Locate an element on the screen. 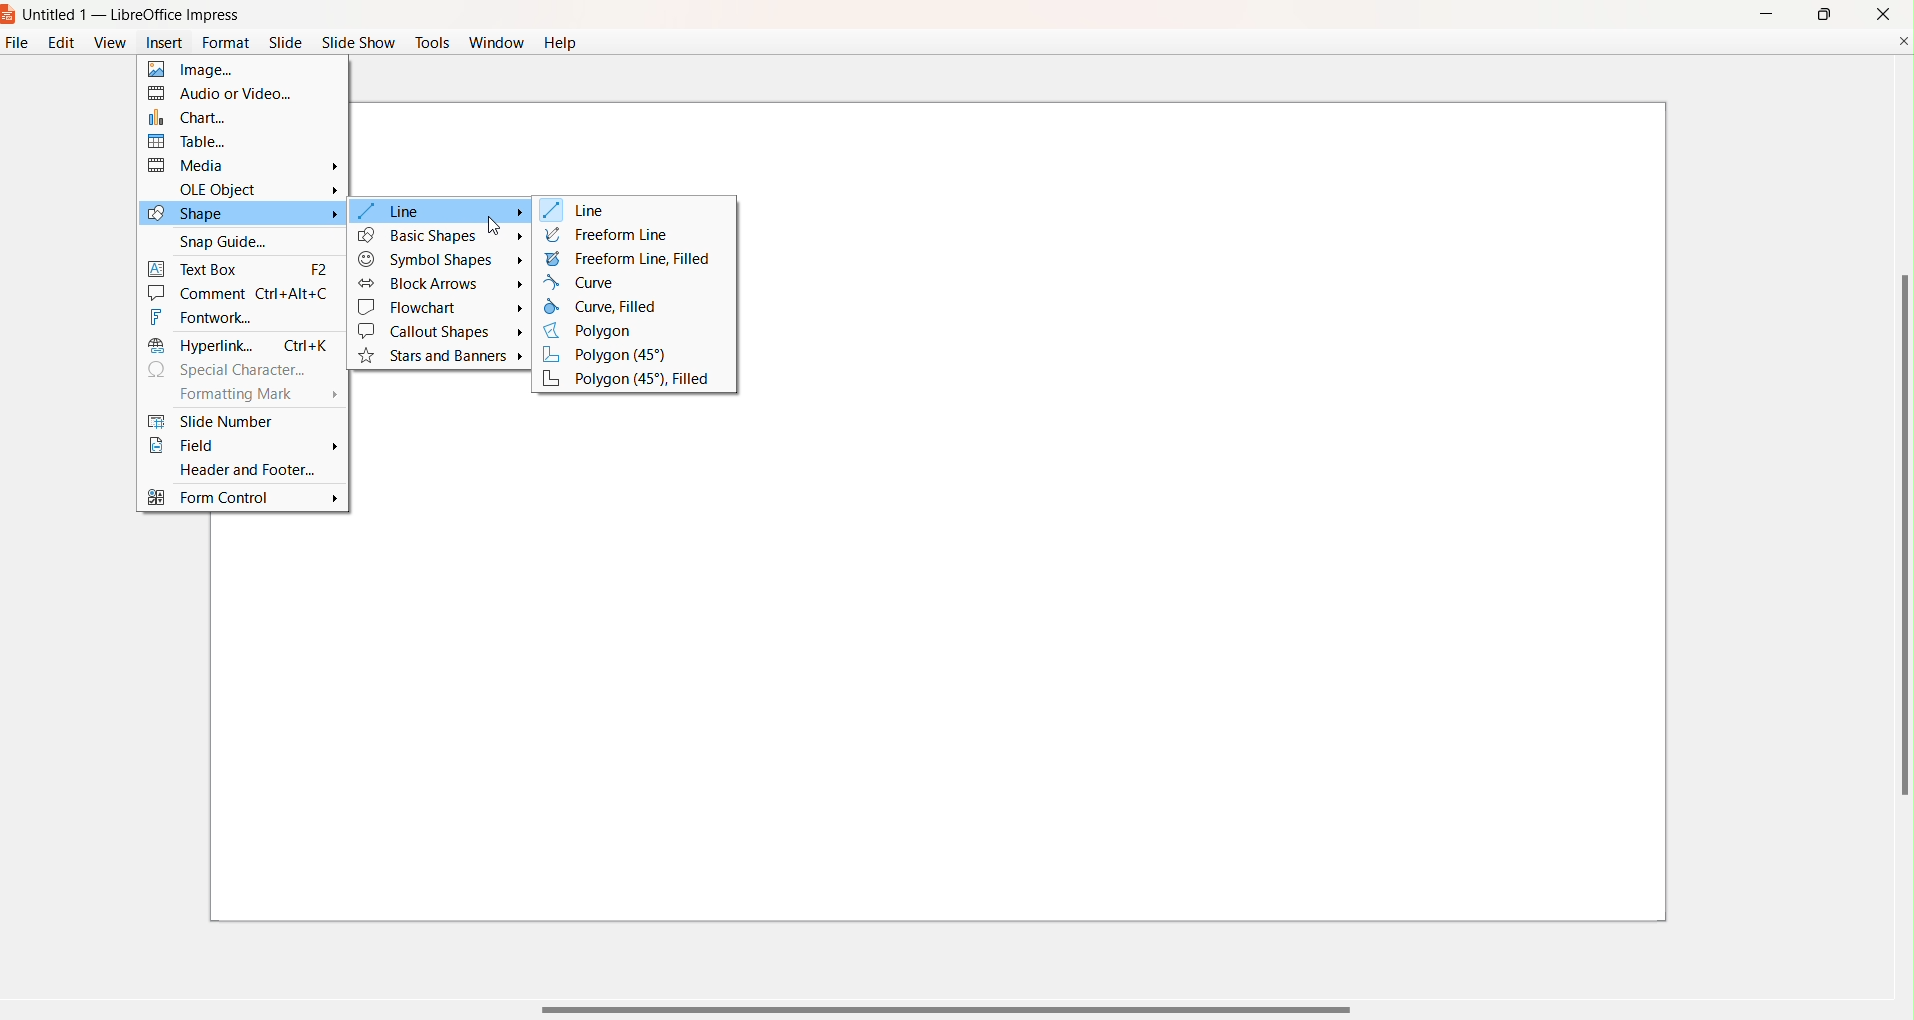  Line is located at coordinates (441, 211).